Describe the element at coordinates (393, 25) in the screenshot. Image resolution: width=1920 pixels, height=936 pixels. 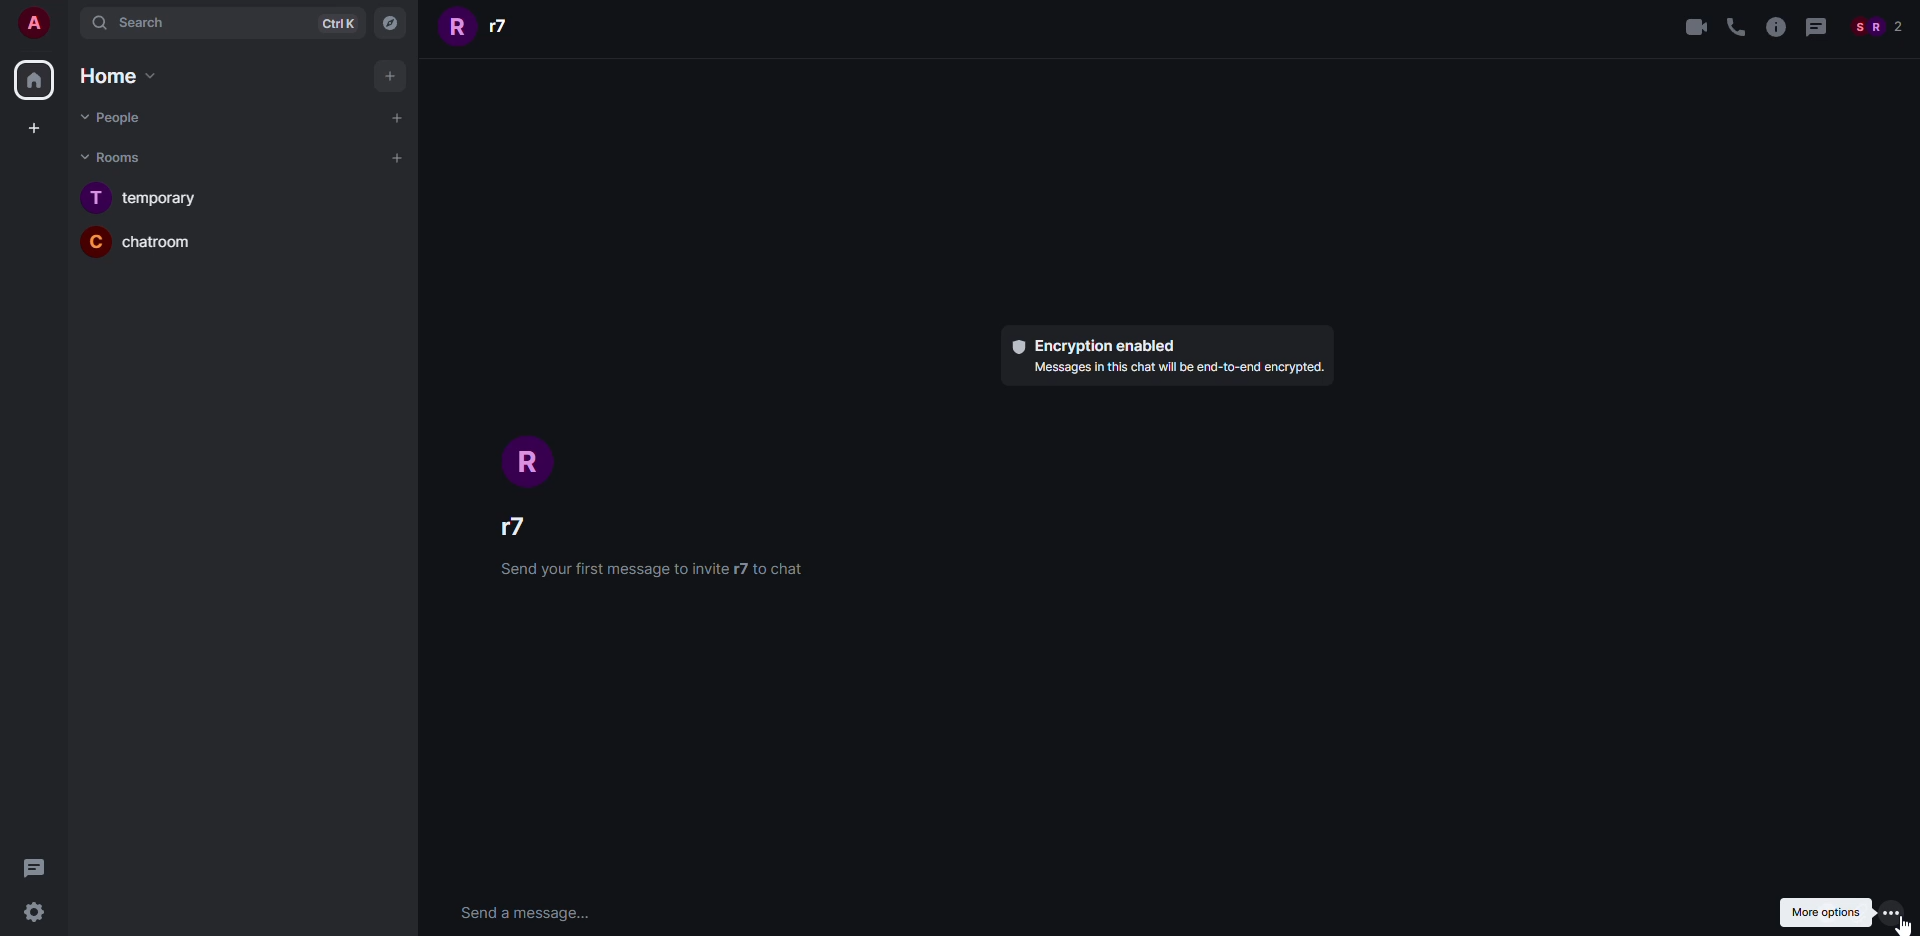
I see `Explore rooms` at that location.